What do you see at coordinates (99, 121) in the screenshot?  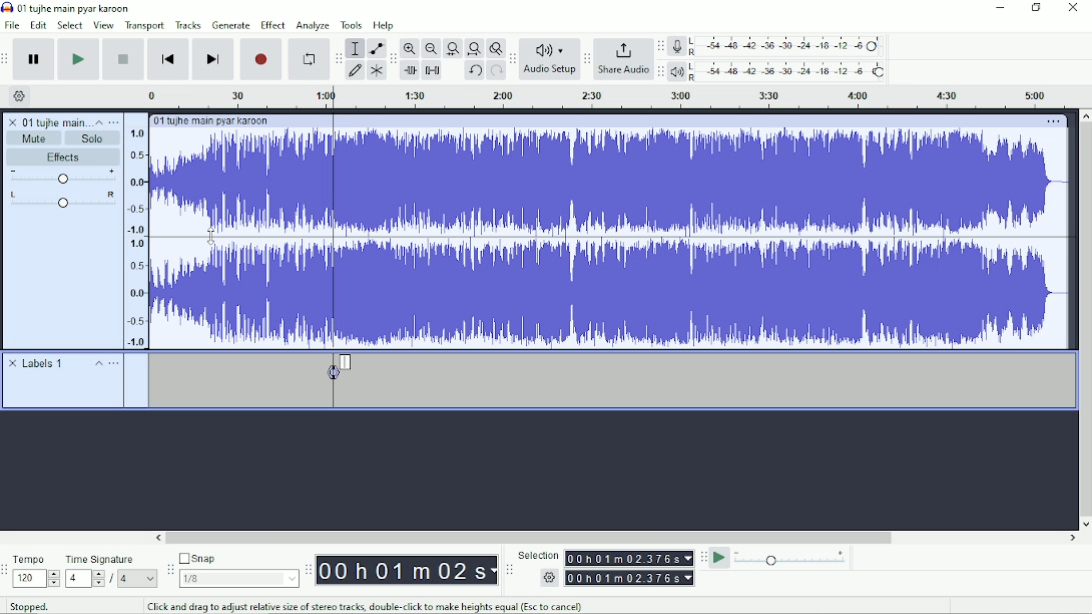 I see `Collpase` at bounding box center [99, 121].